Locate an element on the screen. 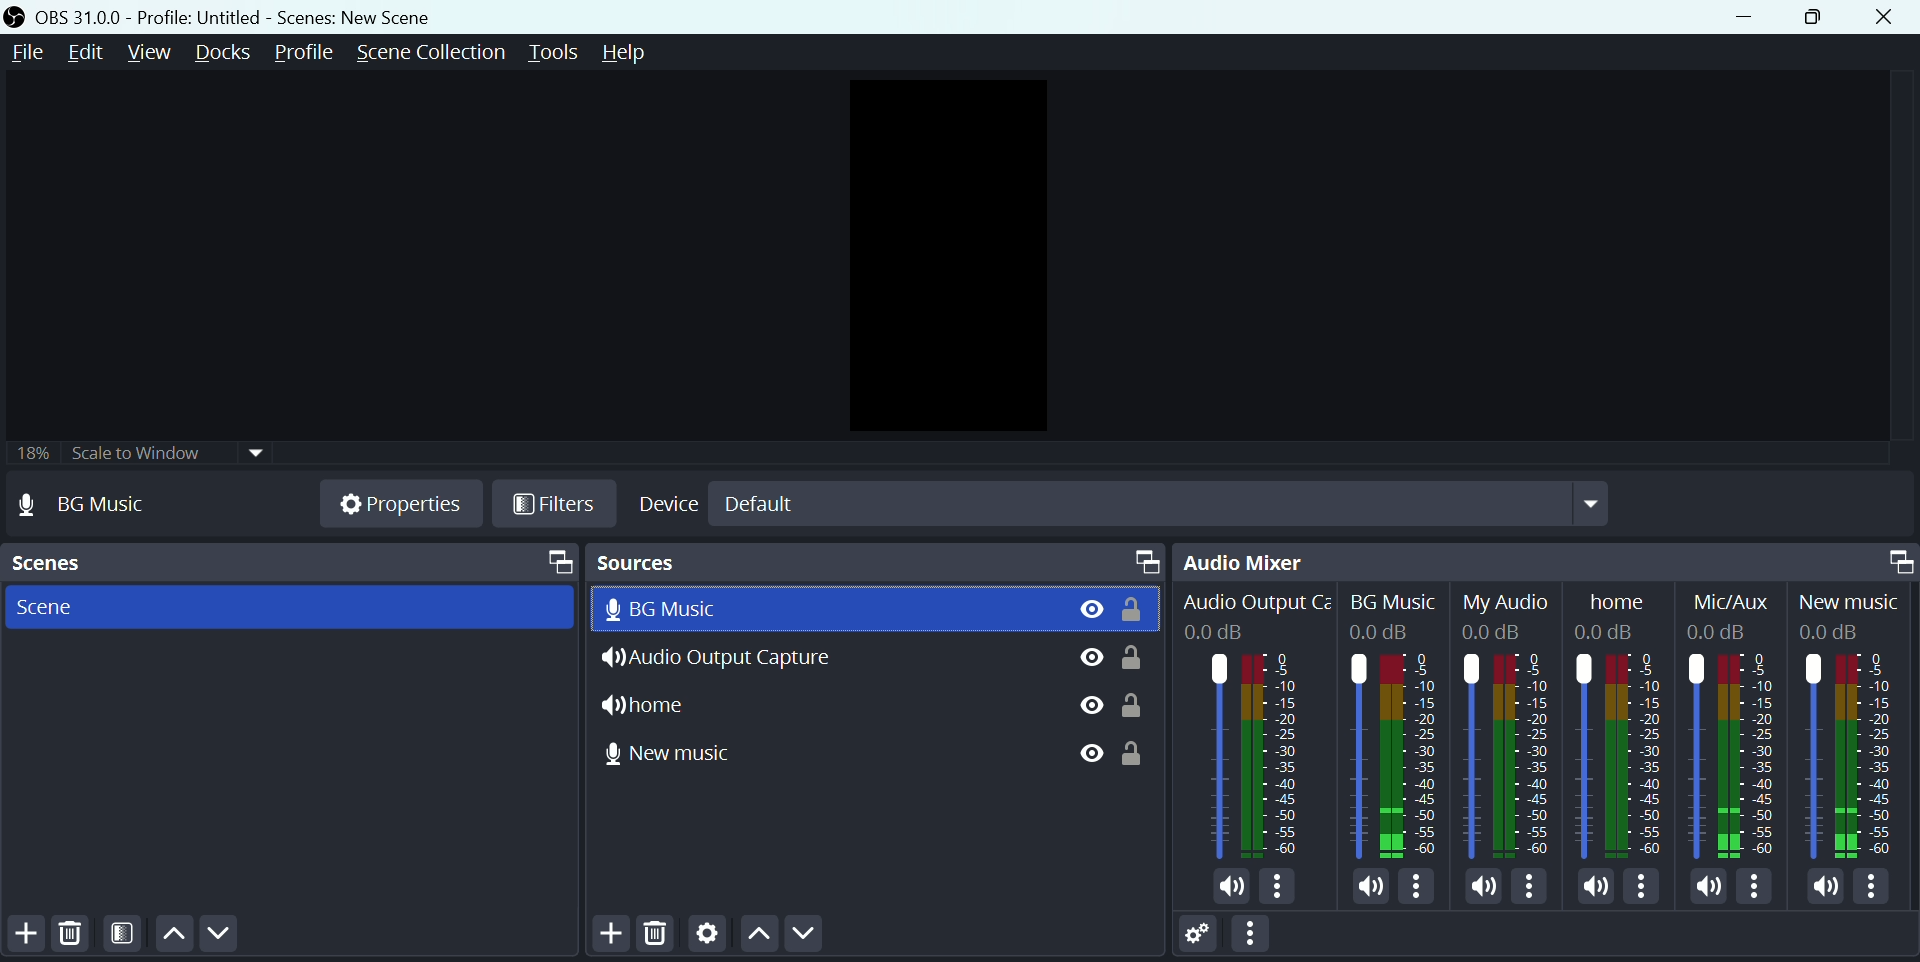 The image size is (1920, 962). Audio mixer is located at coordinates (1265, 558).